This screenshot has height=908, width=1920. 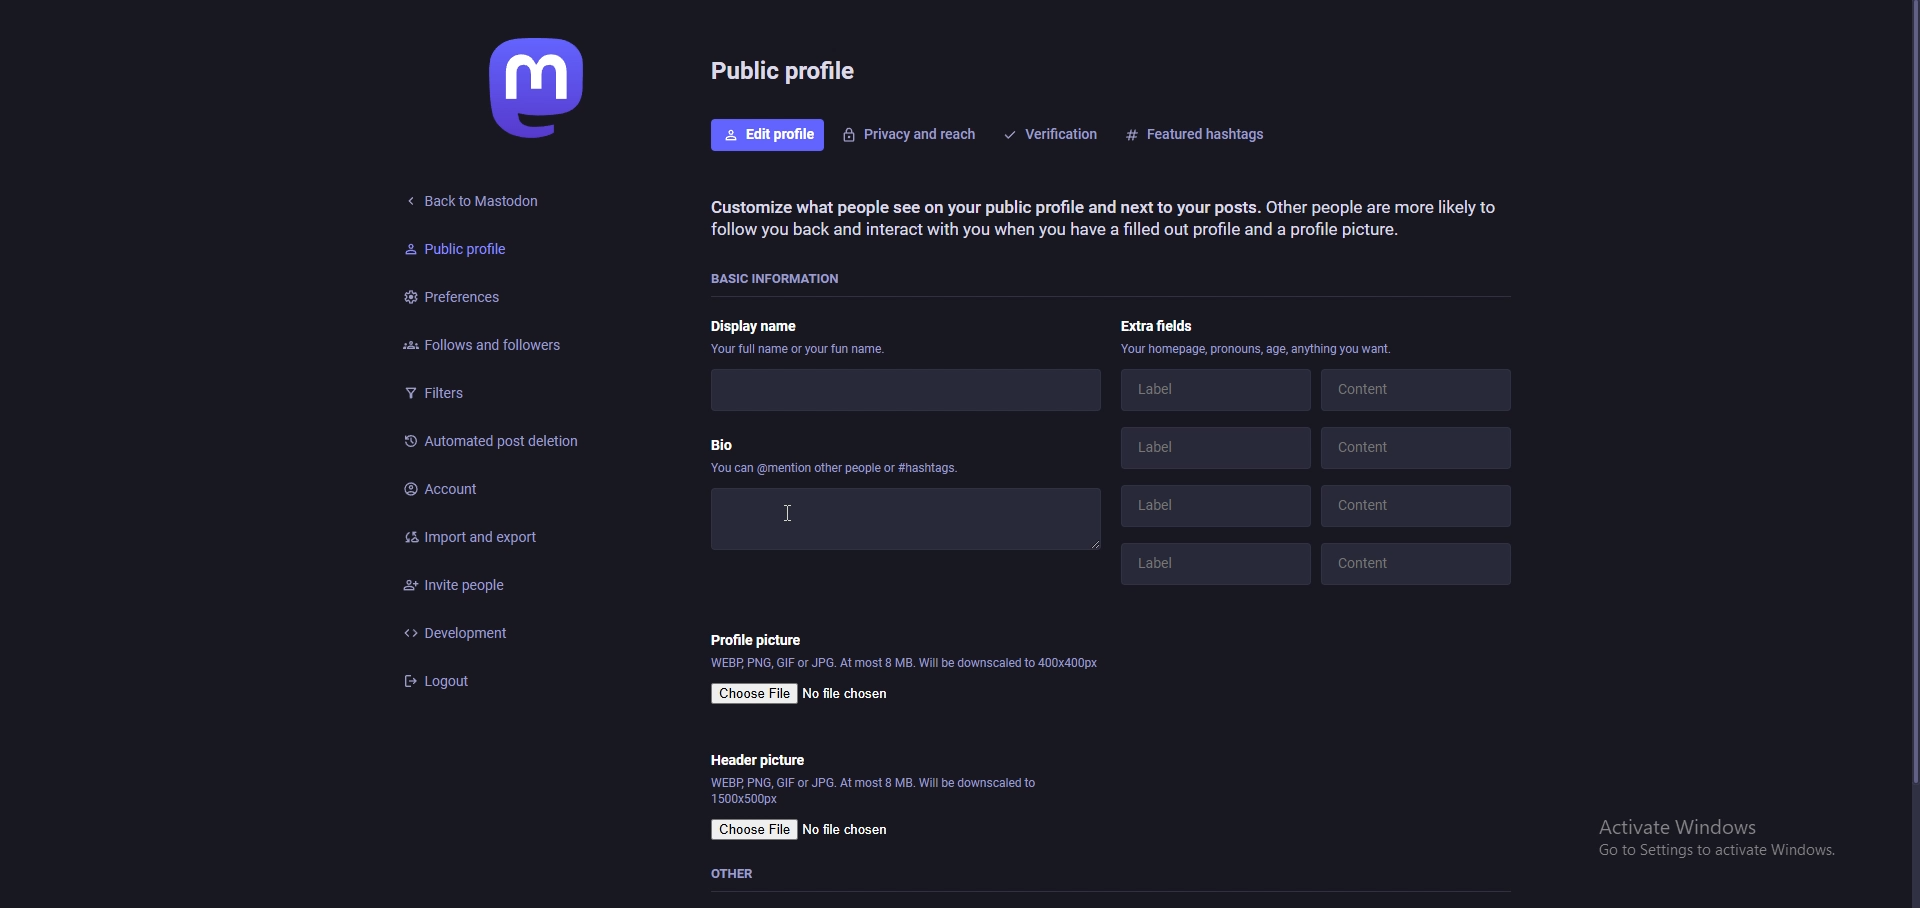 What do you see at coordinates (837, 454) in the screenshot?
I see `bio` at bounding box center [837, 454].